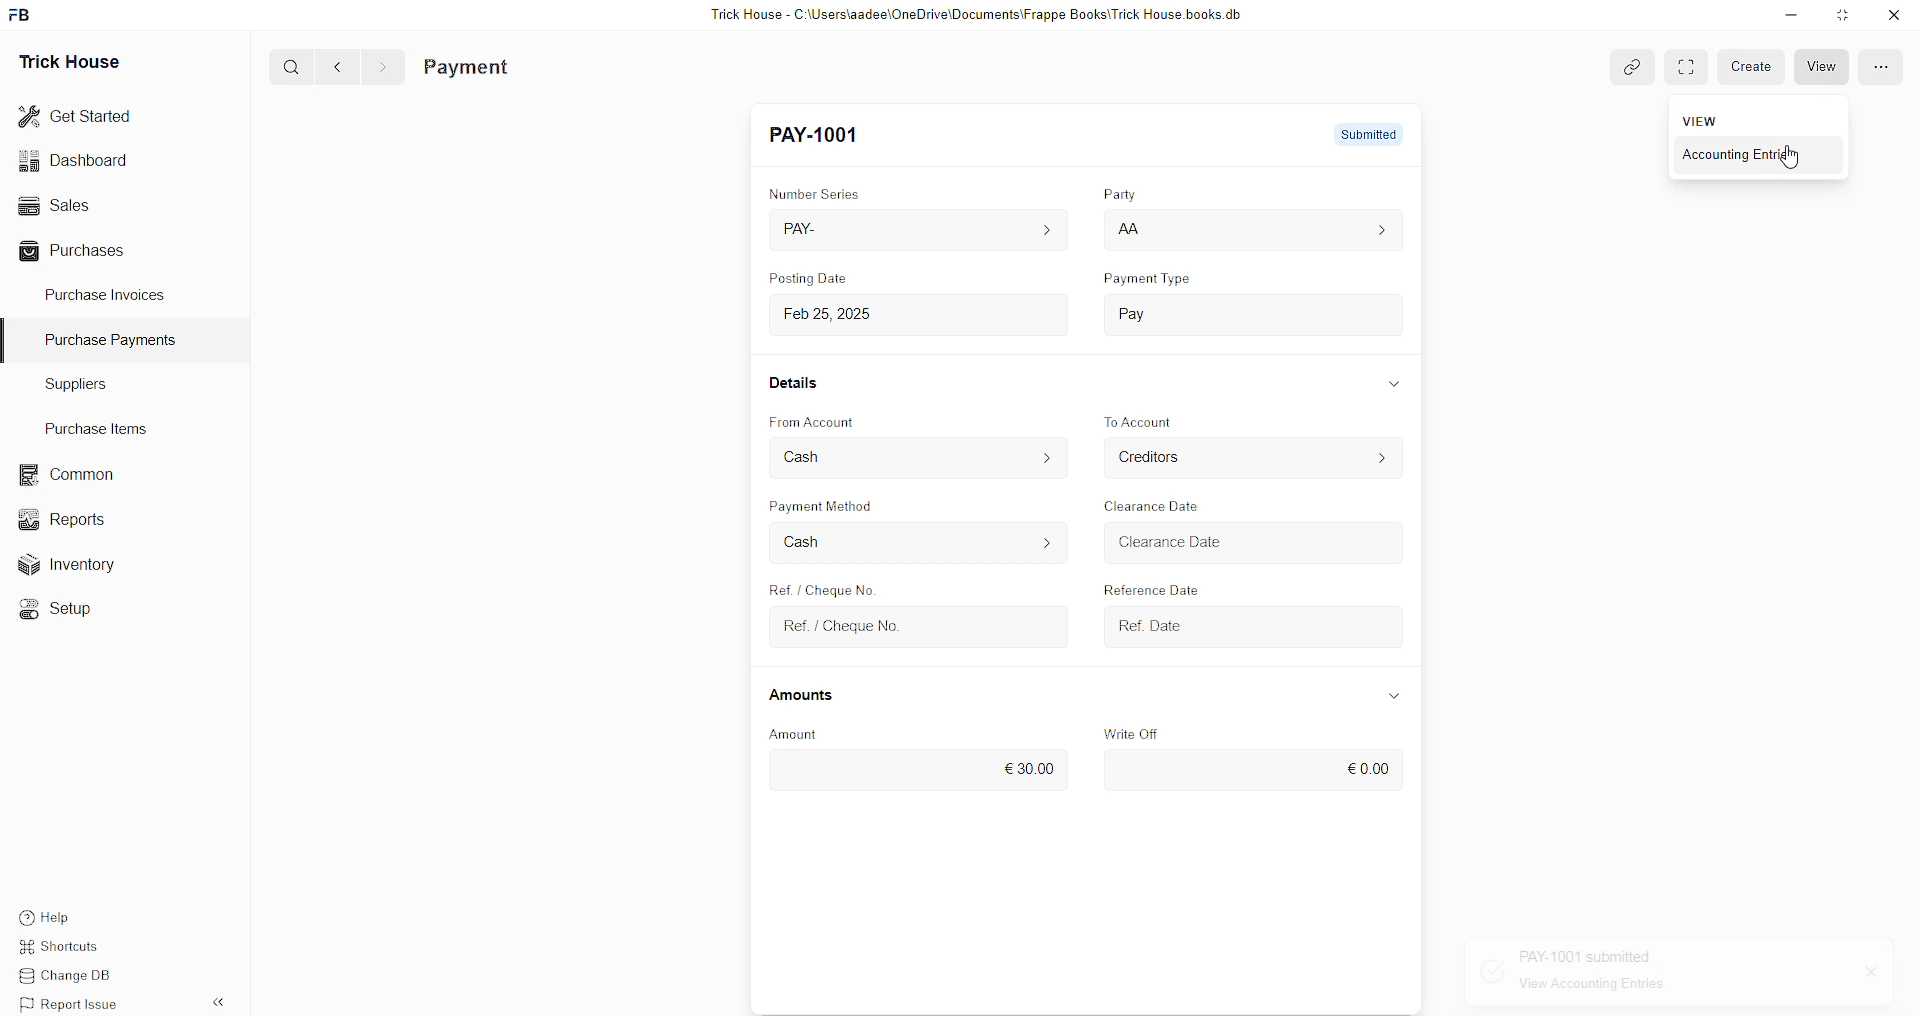 The width and height of the screenshot is (1920, 1016). What do you see at coordinates (63, 60) in the screenshot?
I see `Trick House` at bounding box center [63, 60].